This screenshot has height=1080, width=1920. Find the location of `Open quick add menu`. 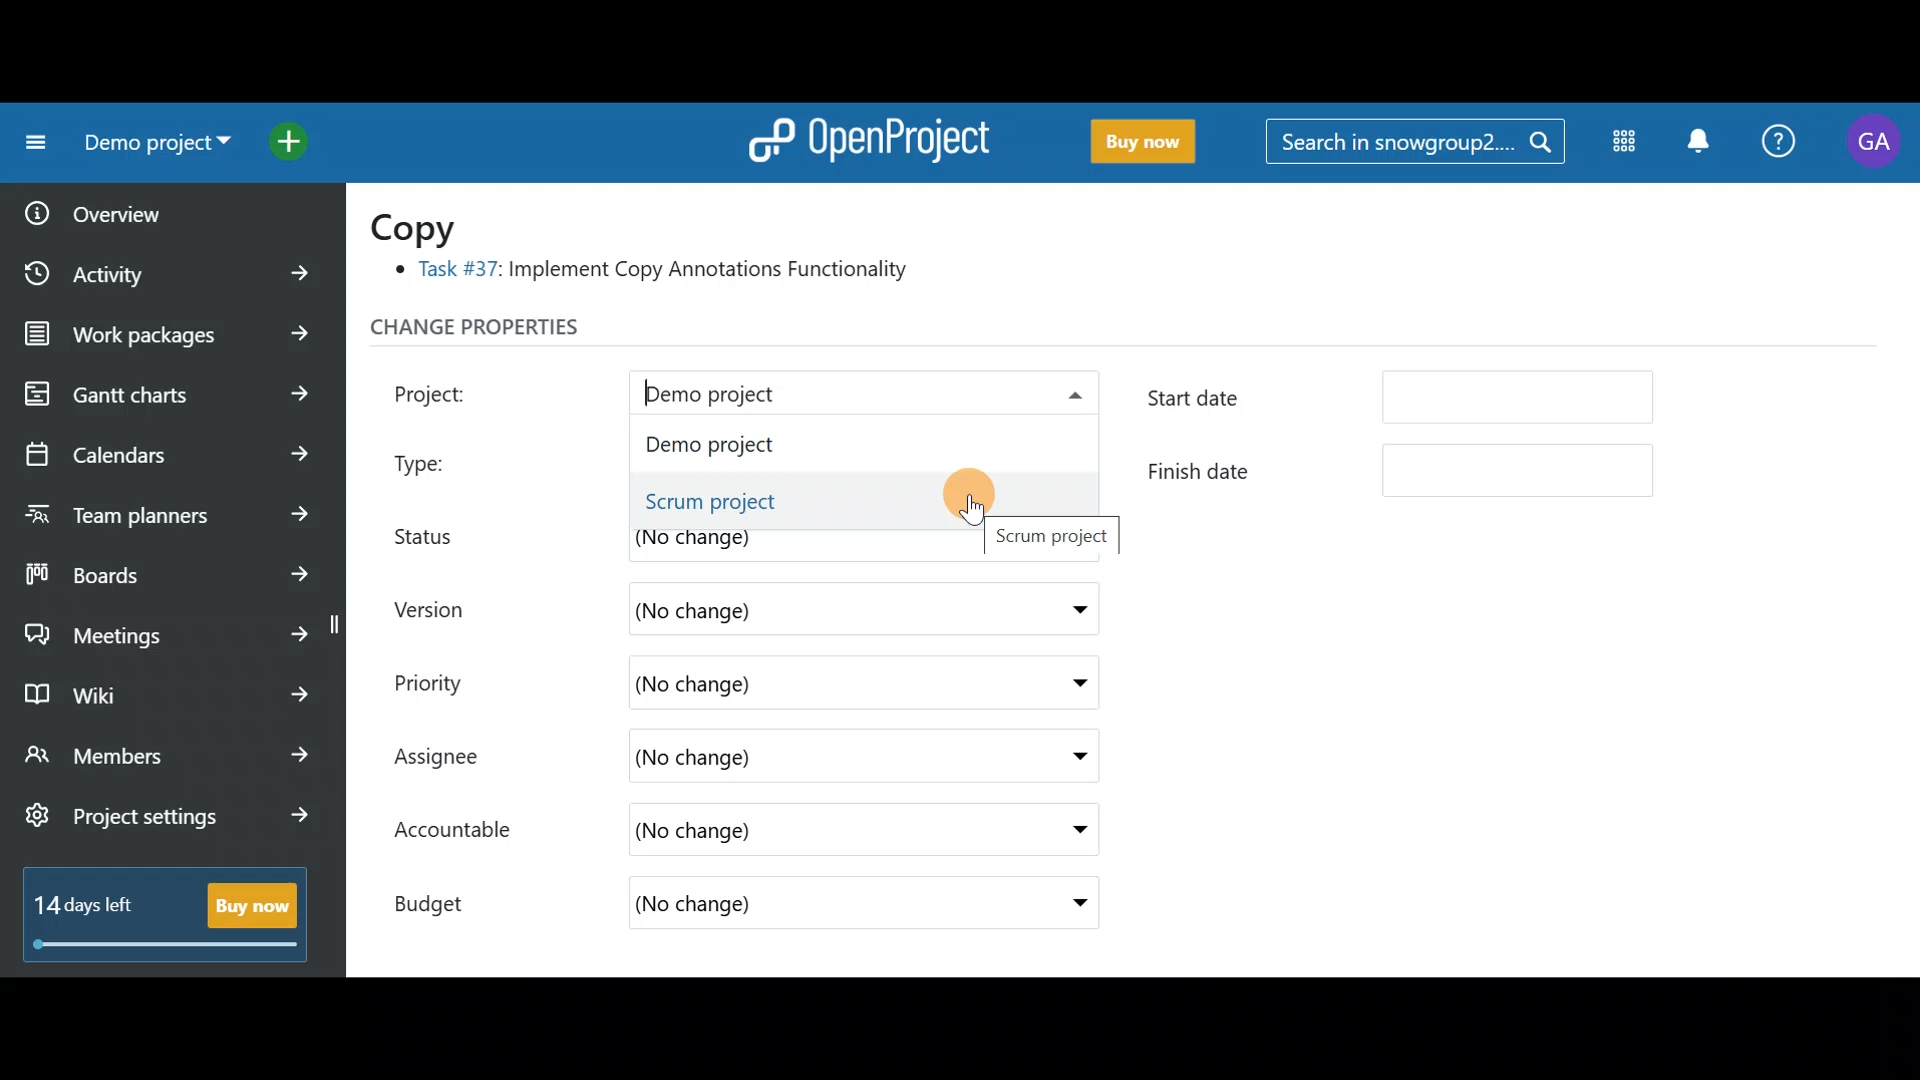

Open quick add menu is located at coordinates (294, 137).